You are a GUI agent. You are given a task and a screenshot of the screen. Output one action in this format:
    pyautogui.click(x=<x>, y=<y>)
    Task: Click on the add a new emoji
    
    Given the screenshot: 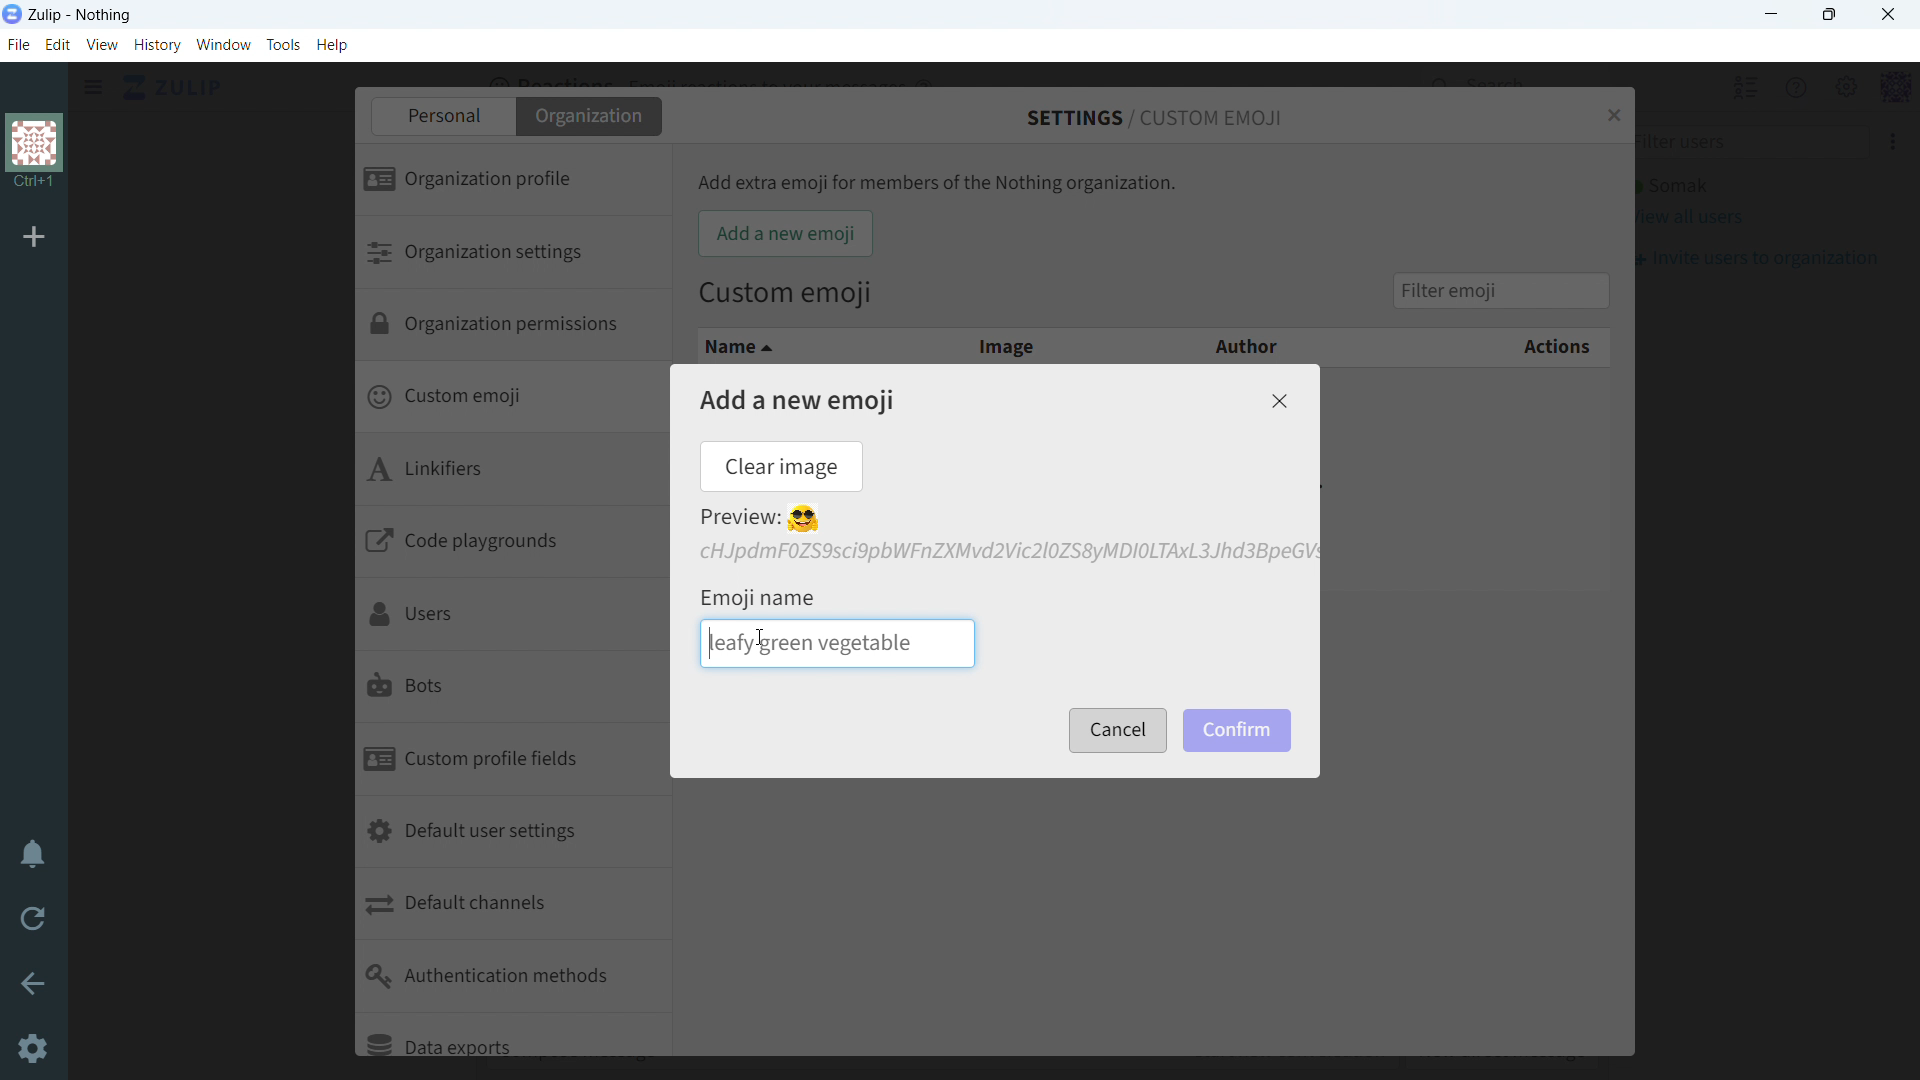 What is the action you would take?
    pyautogui.click(x=785, y=234)
    